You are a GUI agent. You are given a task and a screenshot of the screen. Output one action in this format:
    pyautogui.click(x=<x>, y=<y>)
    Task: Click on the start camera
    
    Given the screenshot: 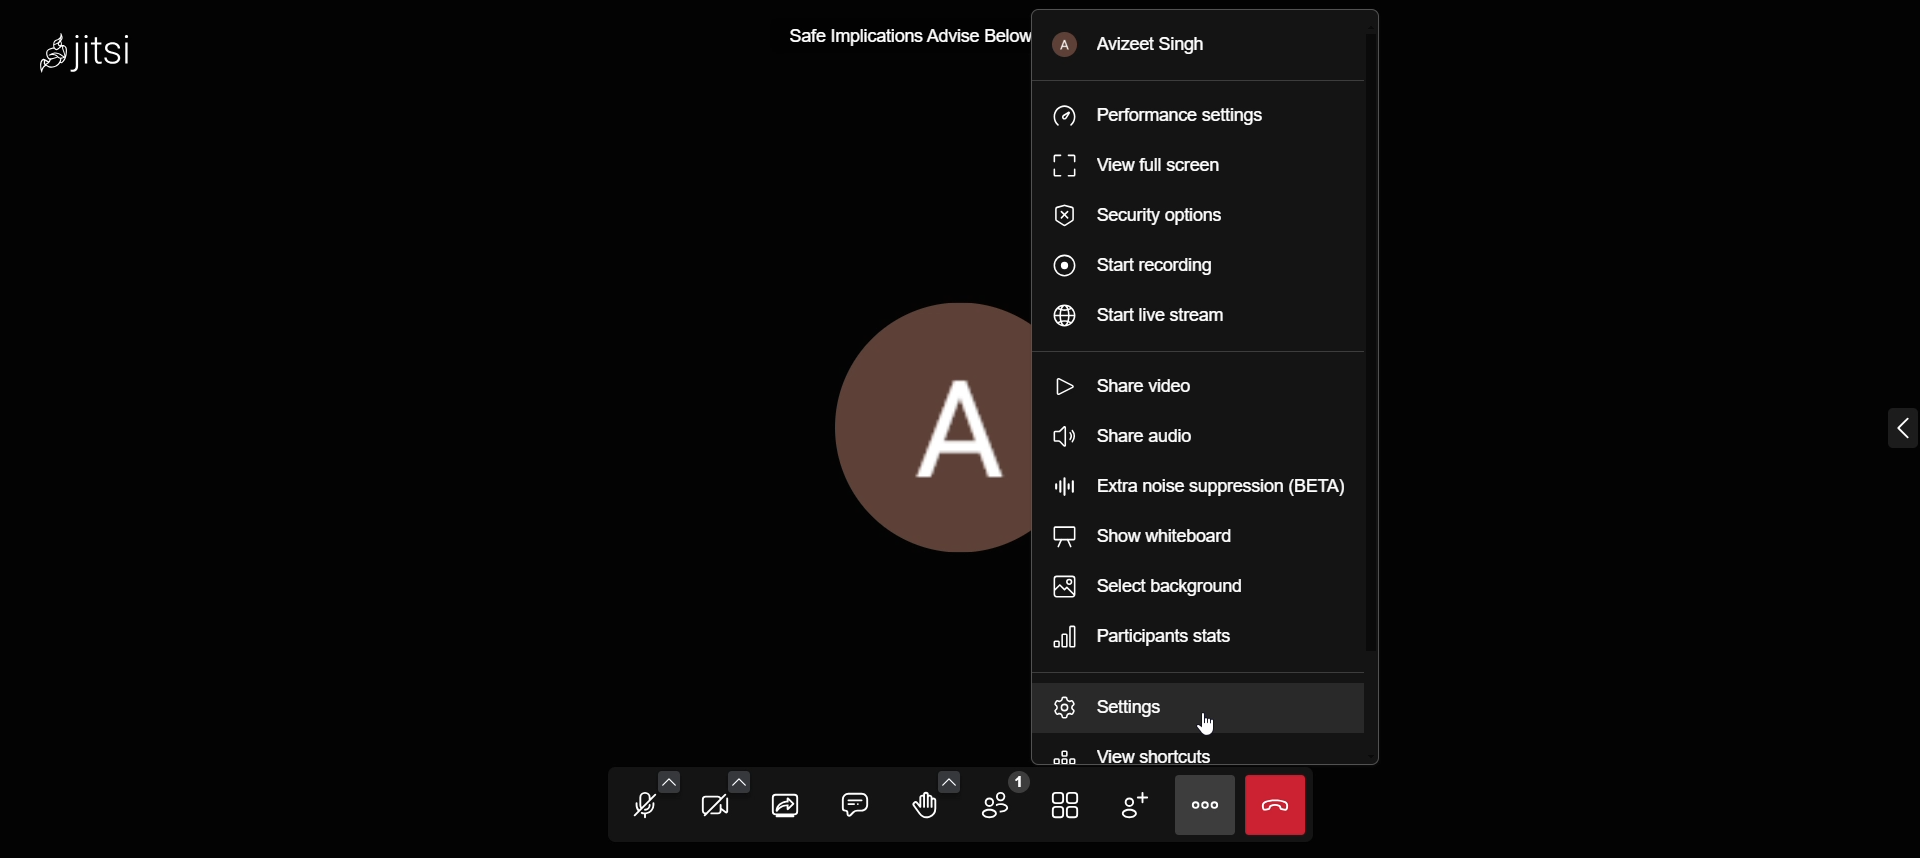 What is the action you would take?
    pyautogui.click(x=718, y=806)
    